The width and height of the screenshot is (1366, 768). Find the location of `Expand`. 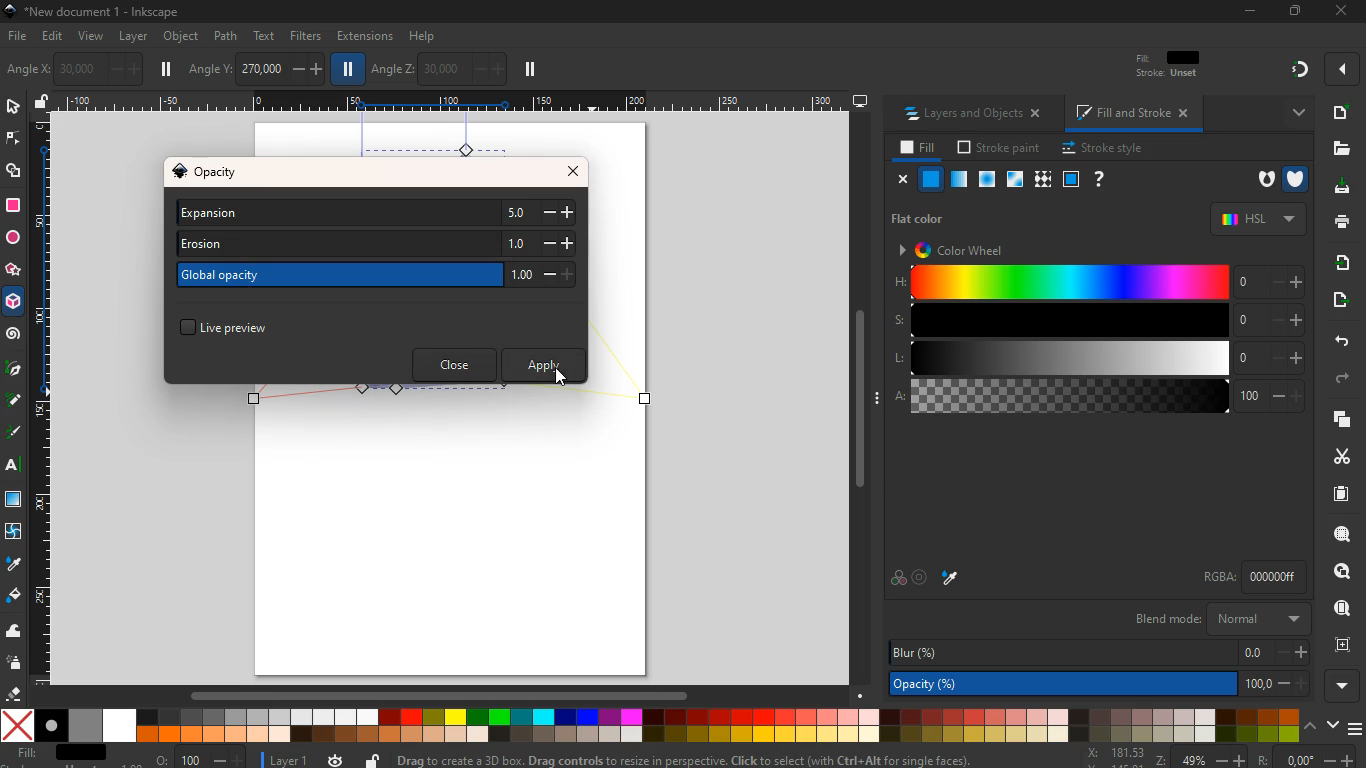

Expand is located at coordinates (879, 397).